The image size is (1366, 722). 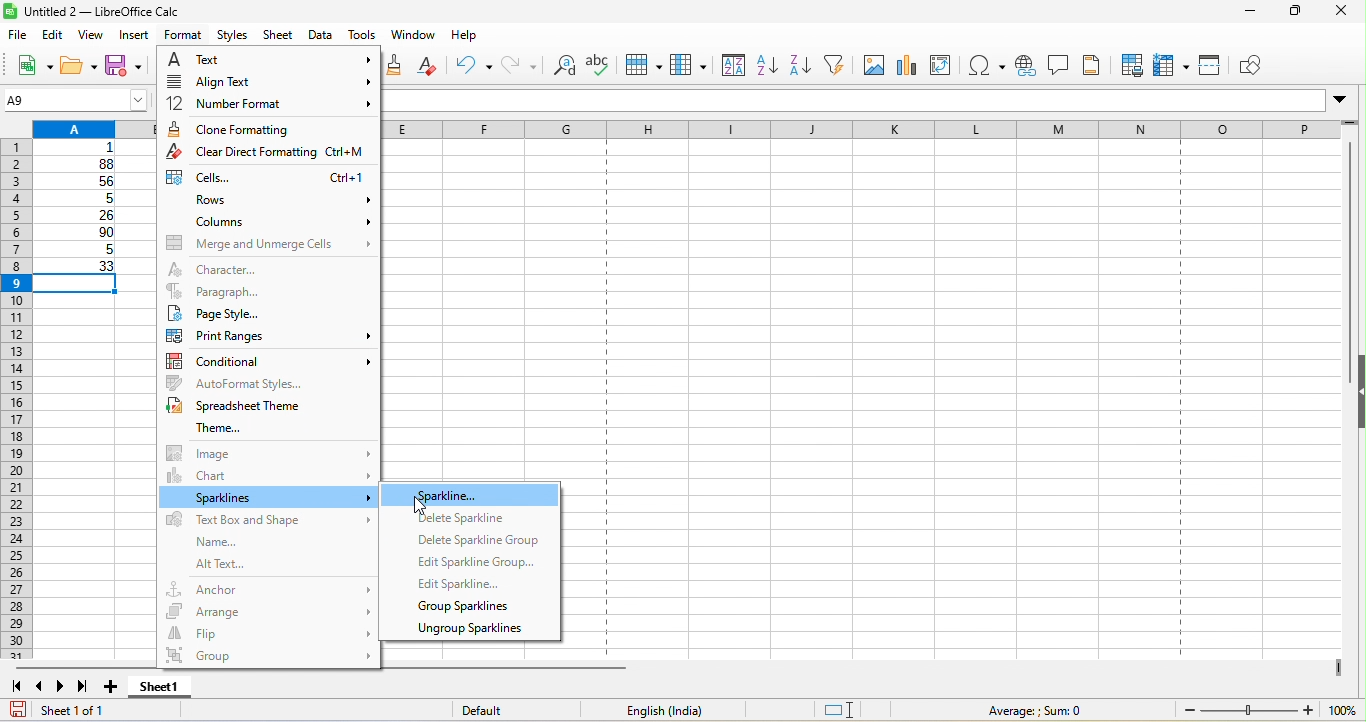 I want to click on 88, so click(x=77, y=164).